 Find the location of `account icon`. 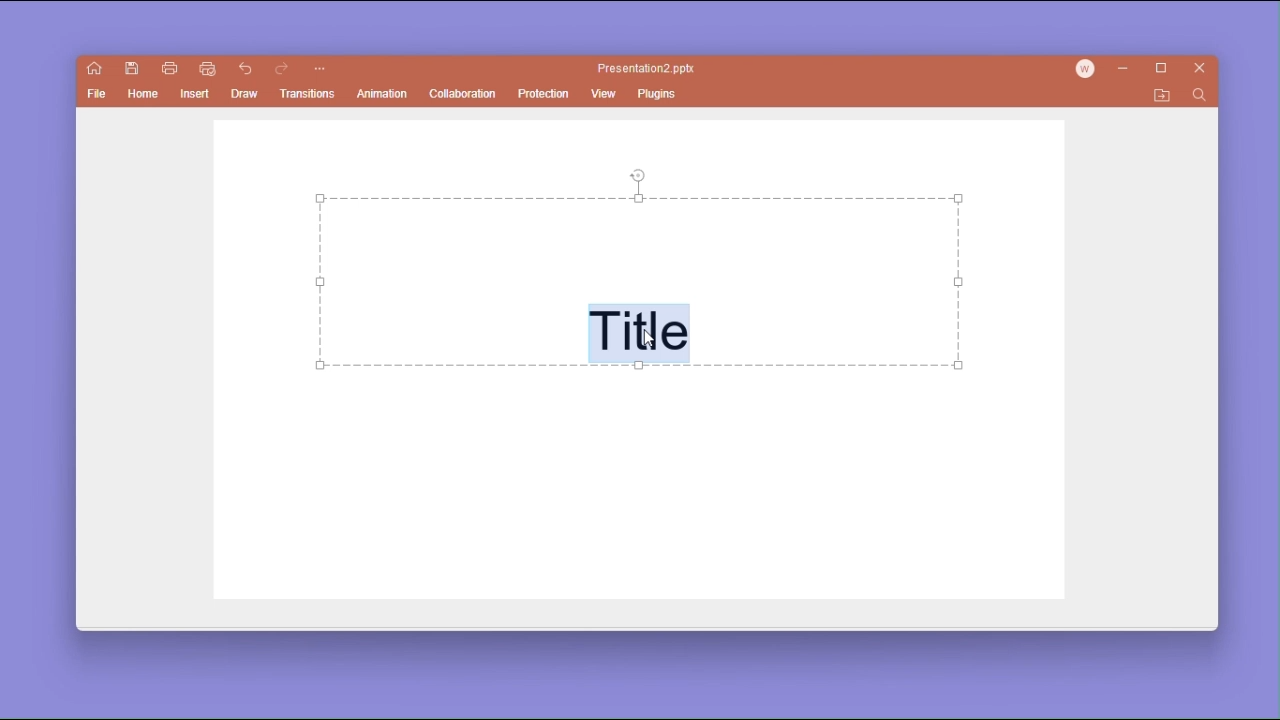

account icon is located at coordinates (1089, 69).